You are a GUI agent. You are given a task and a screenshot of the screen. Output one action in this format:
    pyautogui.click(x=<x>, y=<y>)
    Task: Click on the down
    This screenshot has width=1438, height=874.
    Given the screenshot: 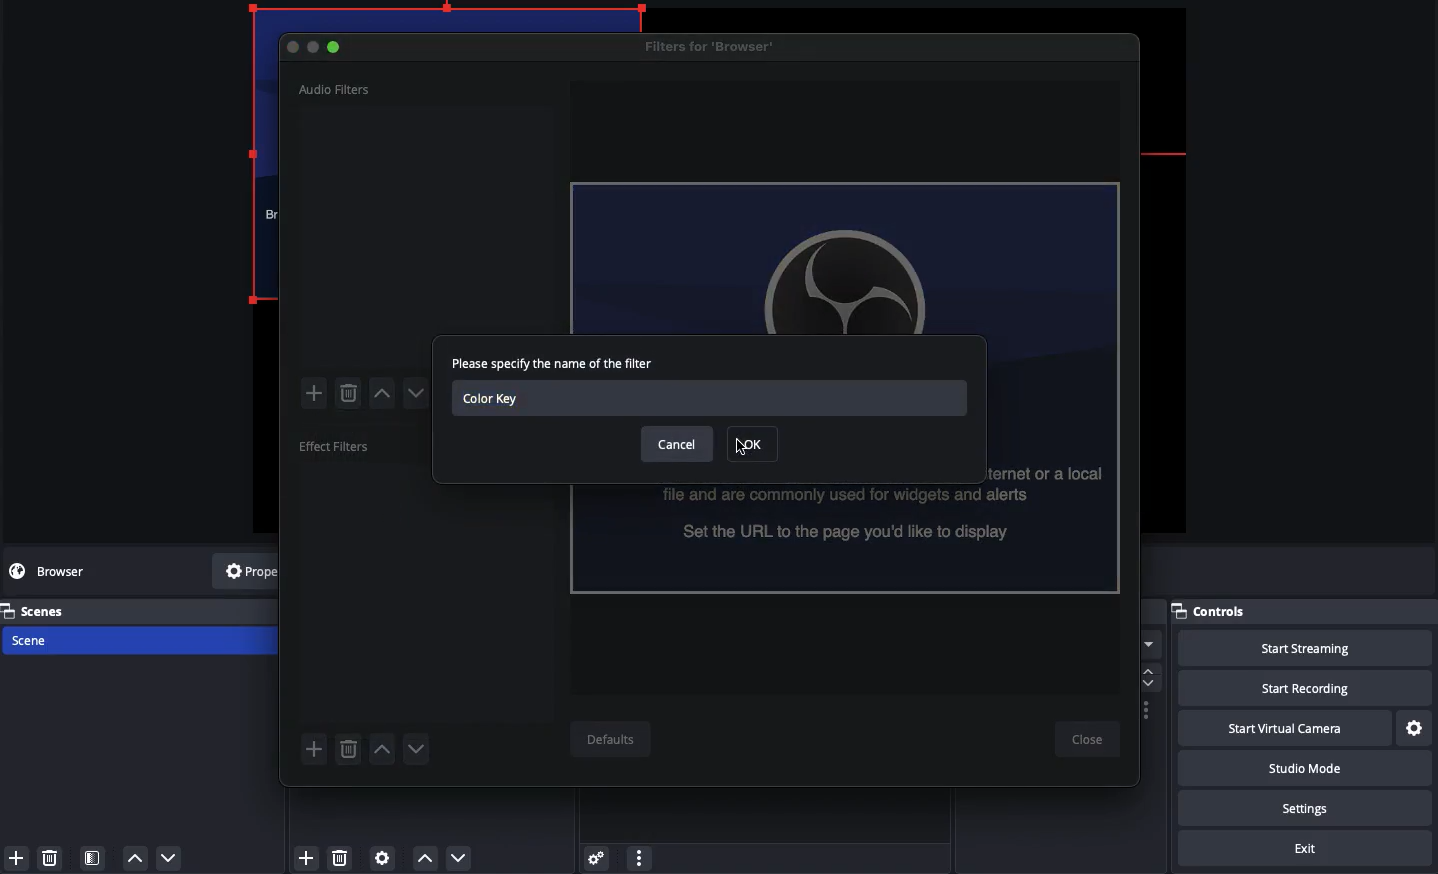 What is the action you would take?
    pyautogui.click(x=417, y=748)
    